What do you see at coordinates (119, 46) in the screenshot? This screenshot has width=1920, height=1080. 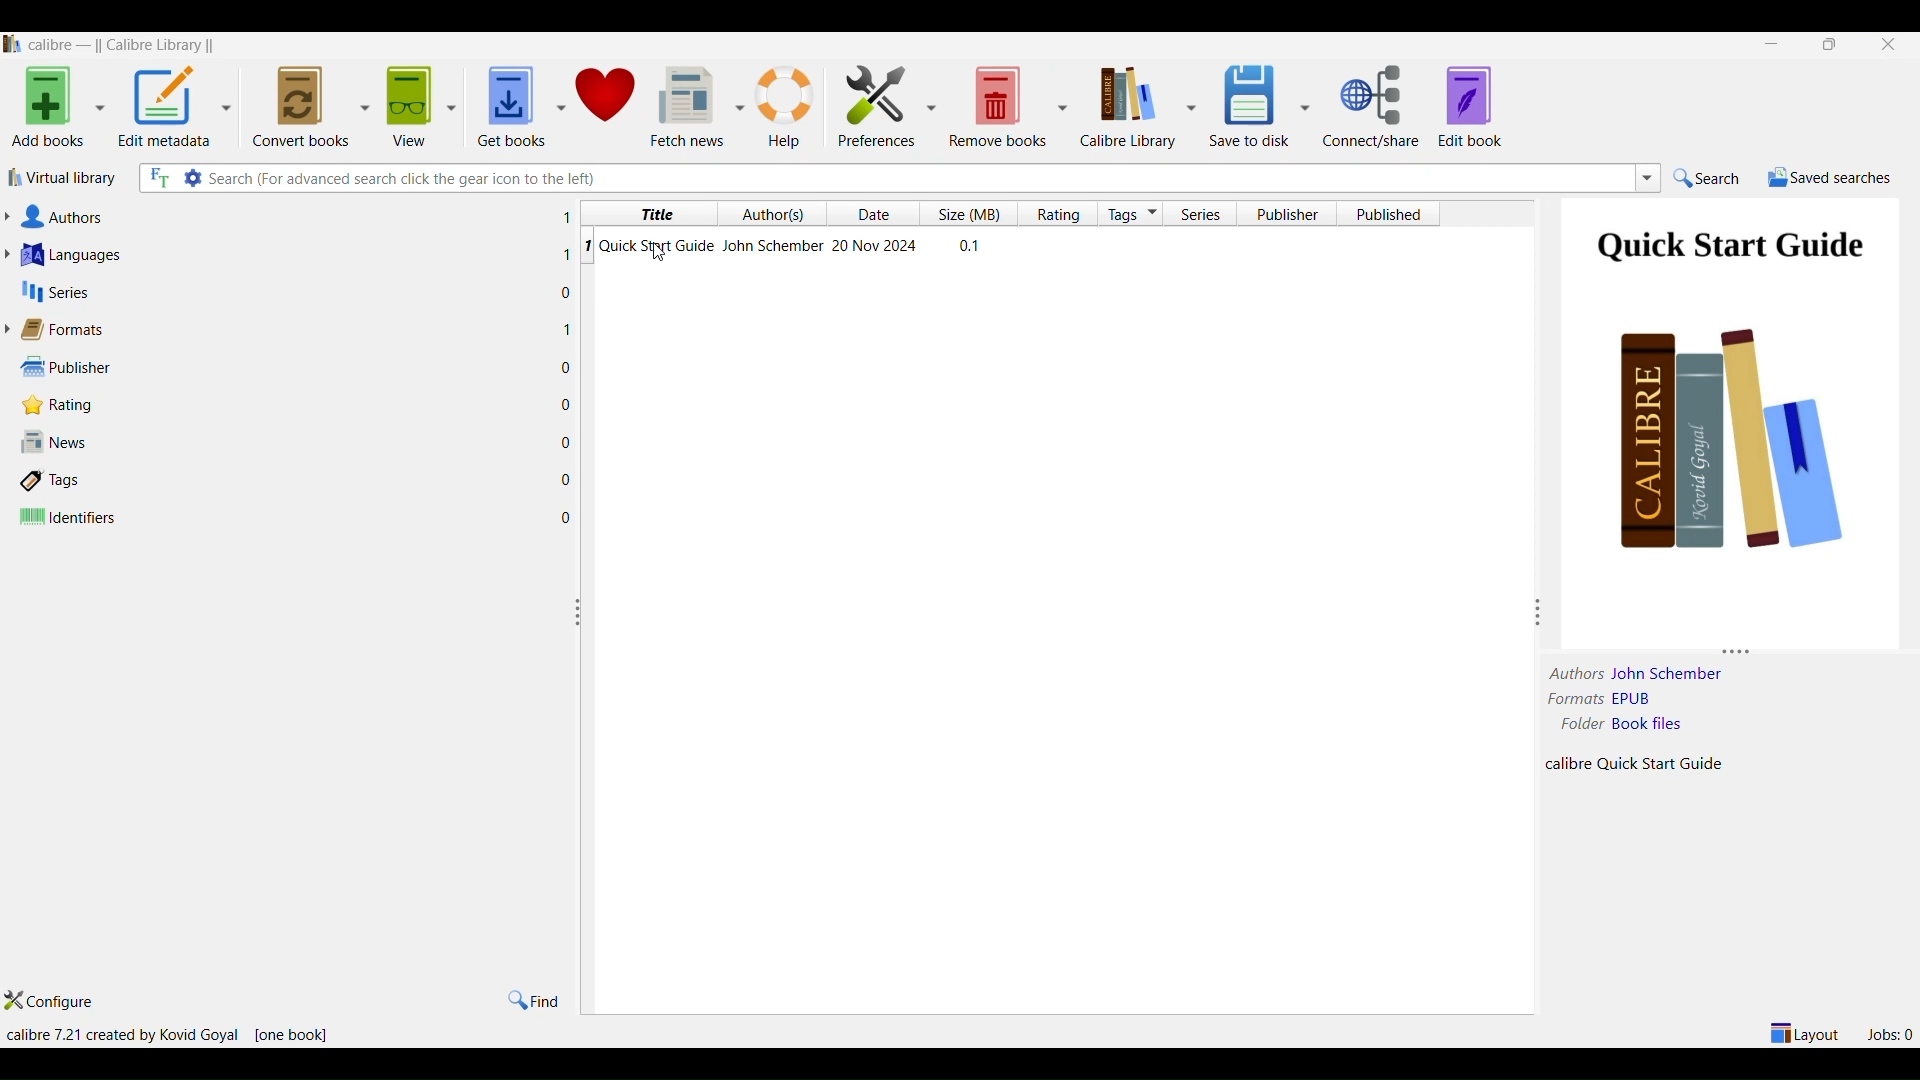 I see `Callibre library` at bounding box center [119, 46].